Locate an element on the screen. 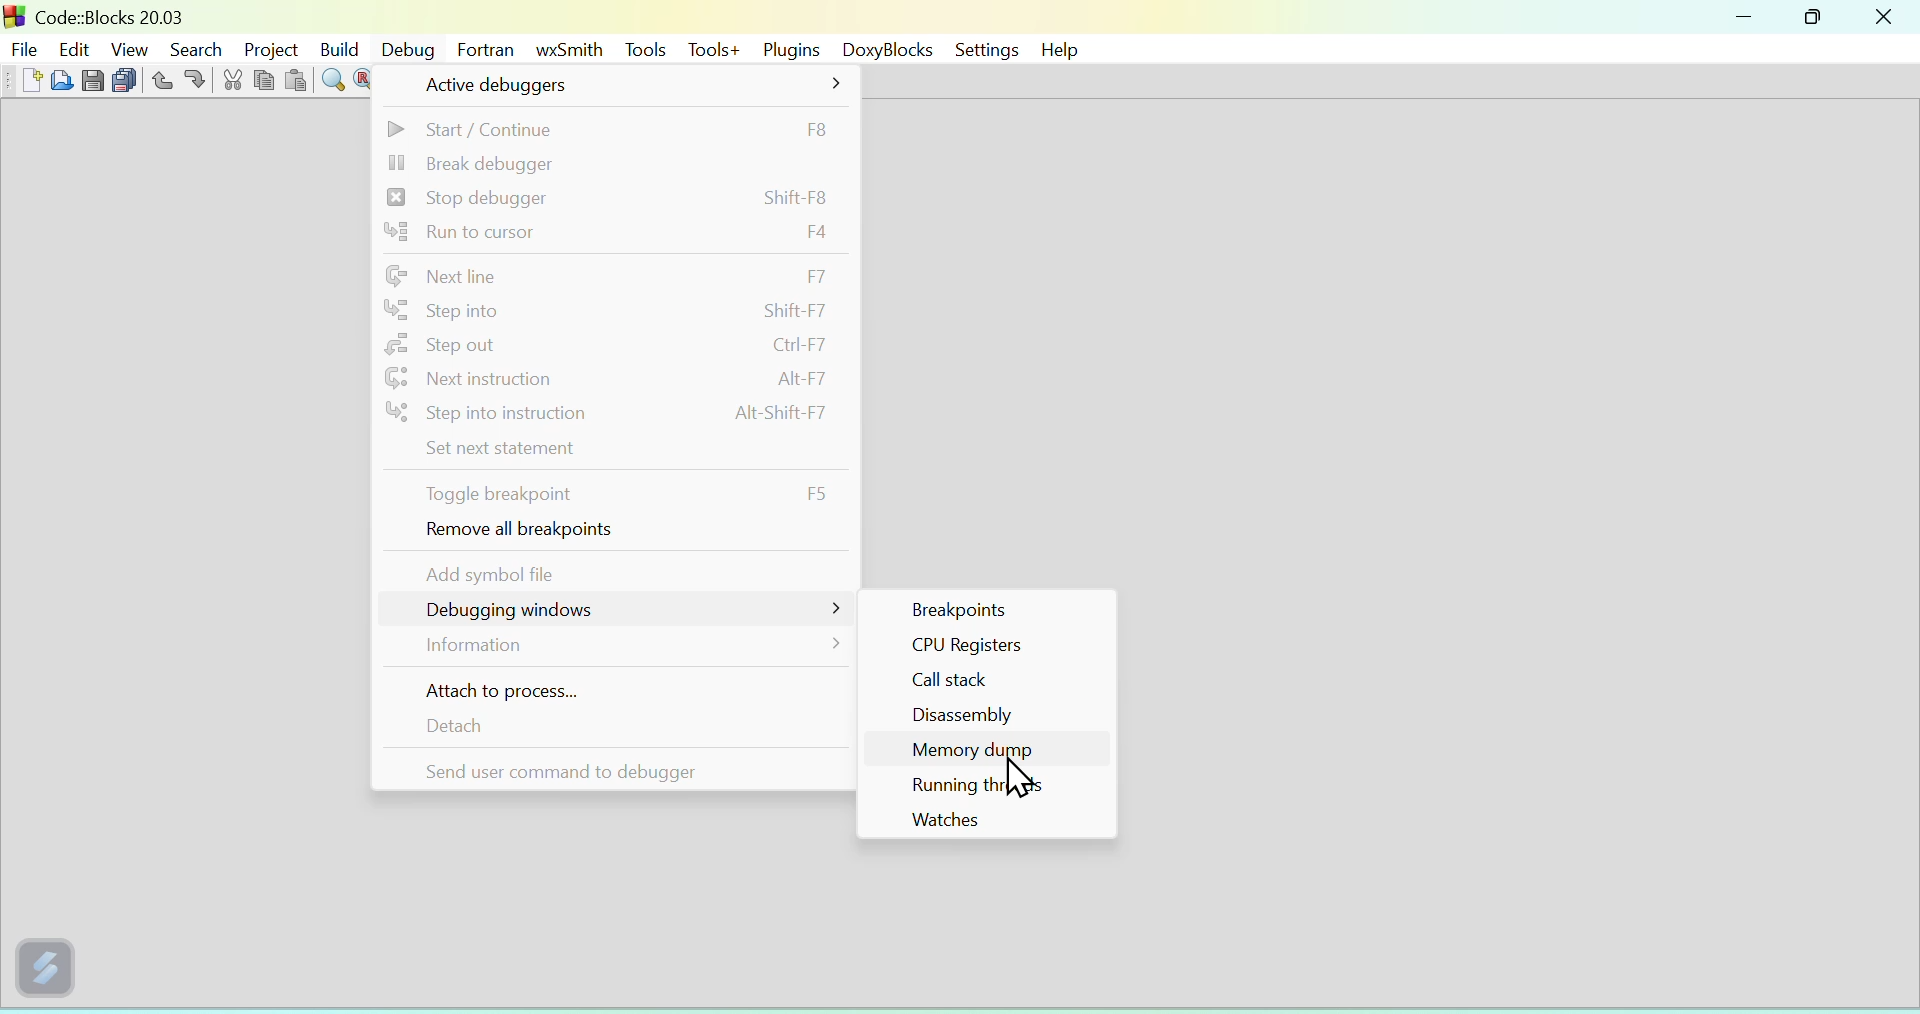  information is located at coordinates (610, 650).